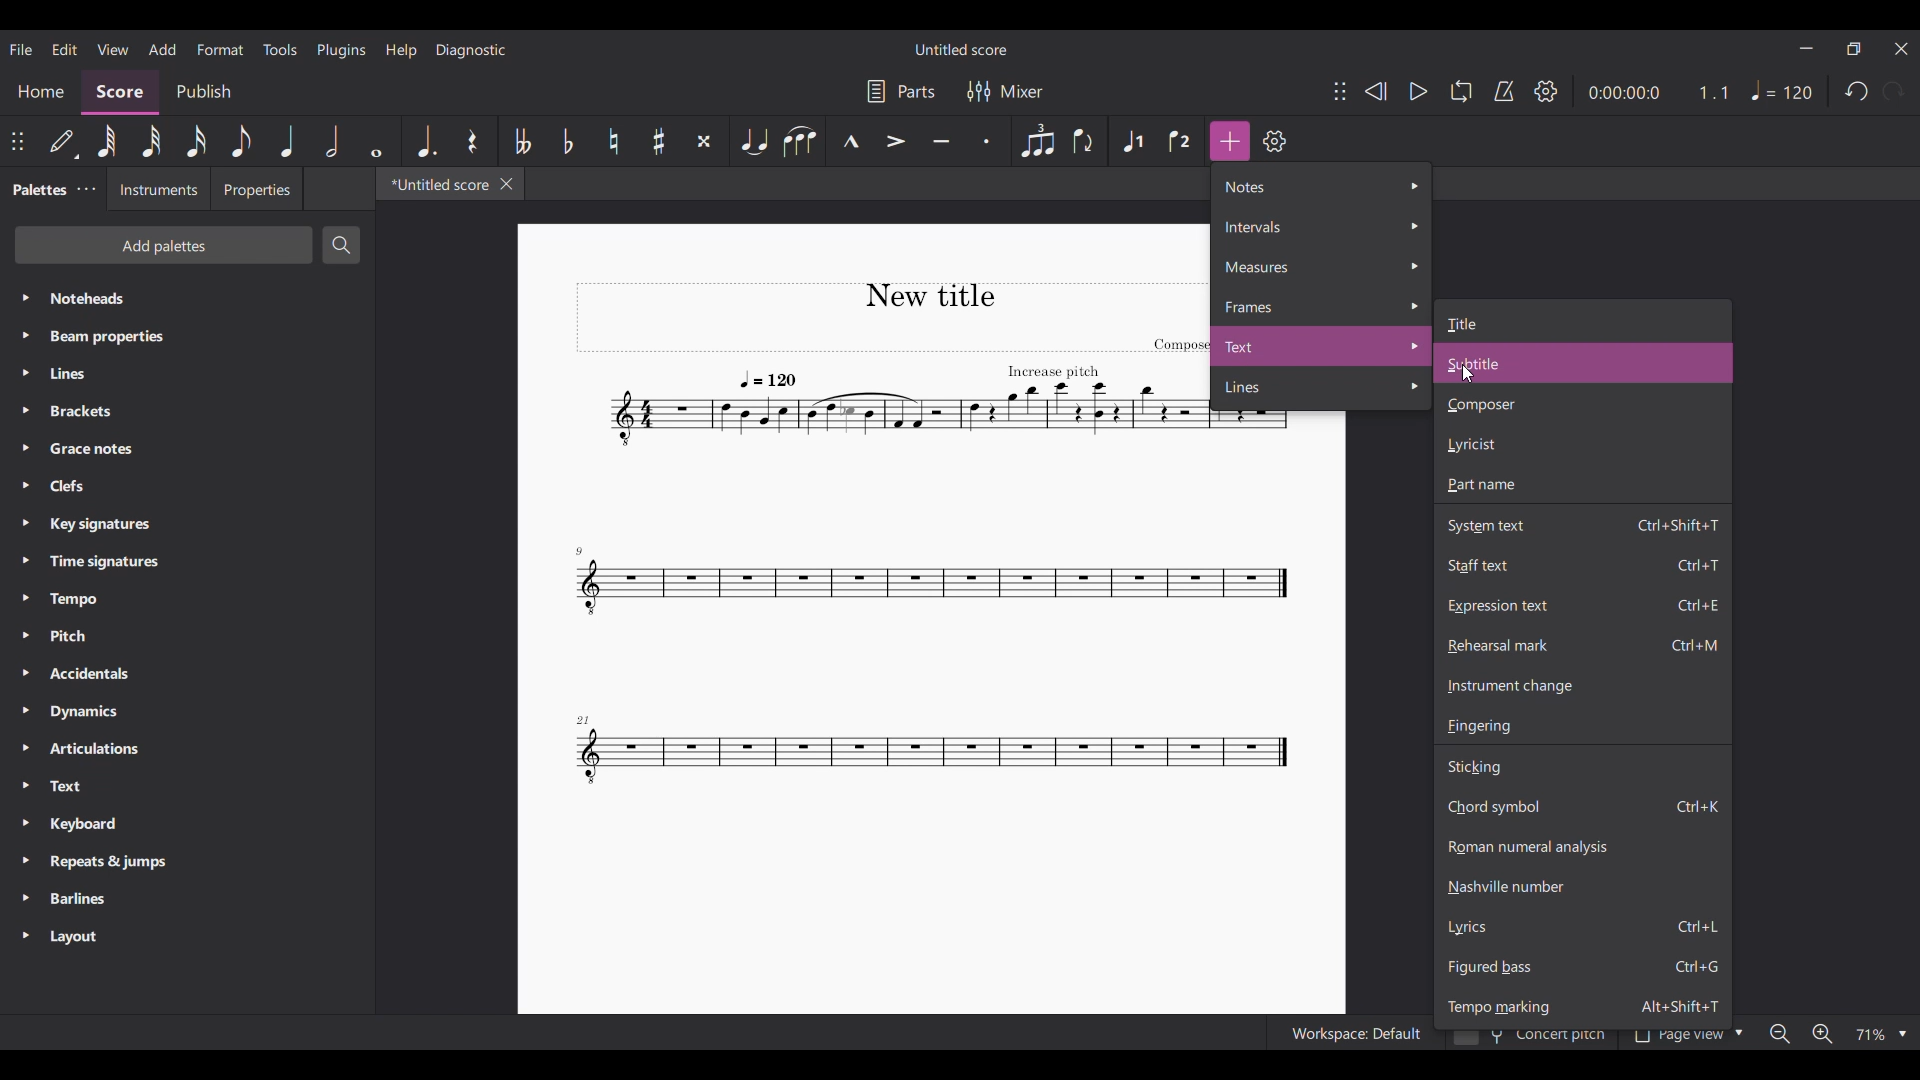 The height and width of the screenshot is (1080, 1920). Describe the element at coordinates (1822, 1033) in the screenshot. I see `Zoom in` at that location.